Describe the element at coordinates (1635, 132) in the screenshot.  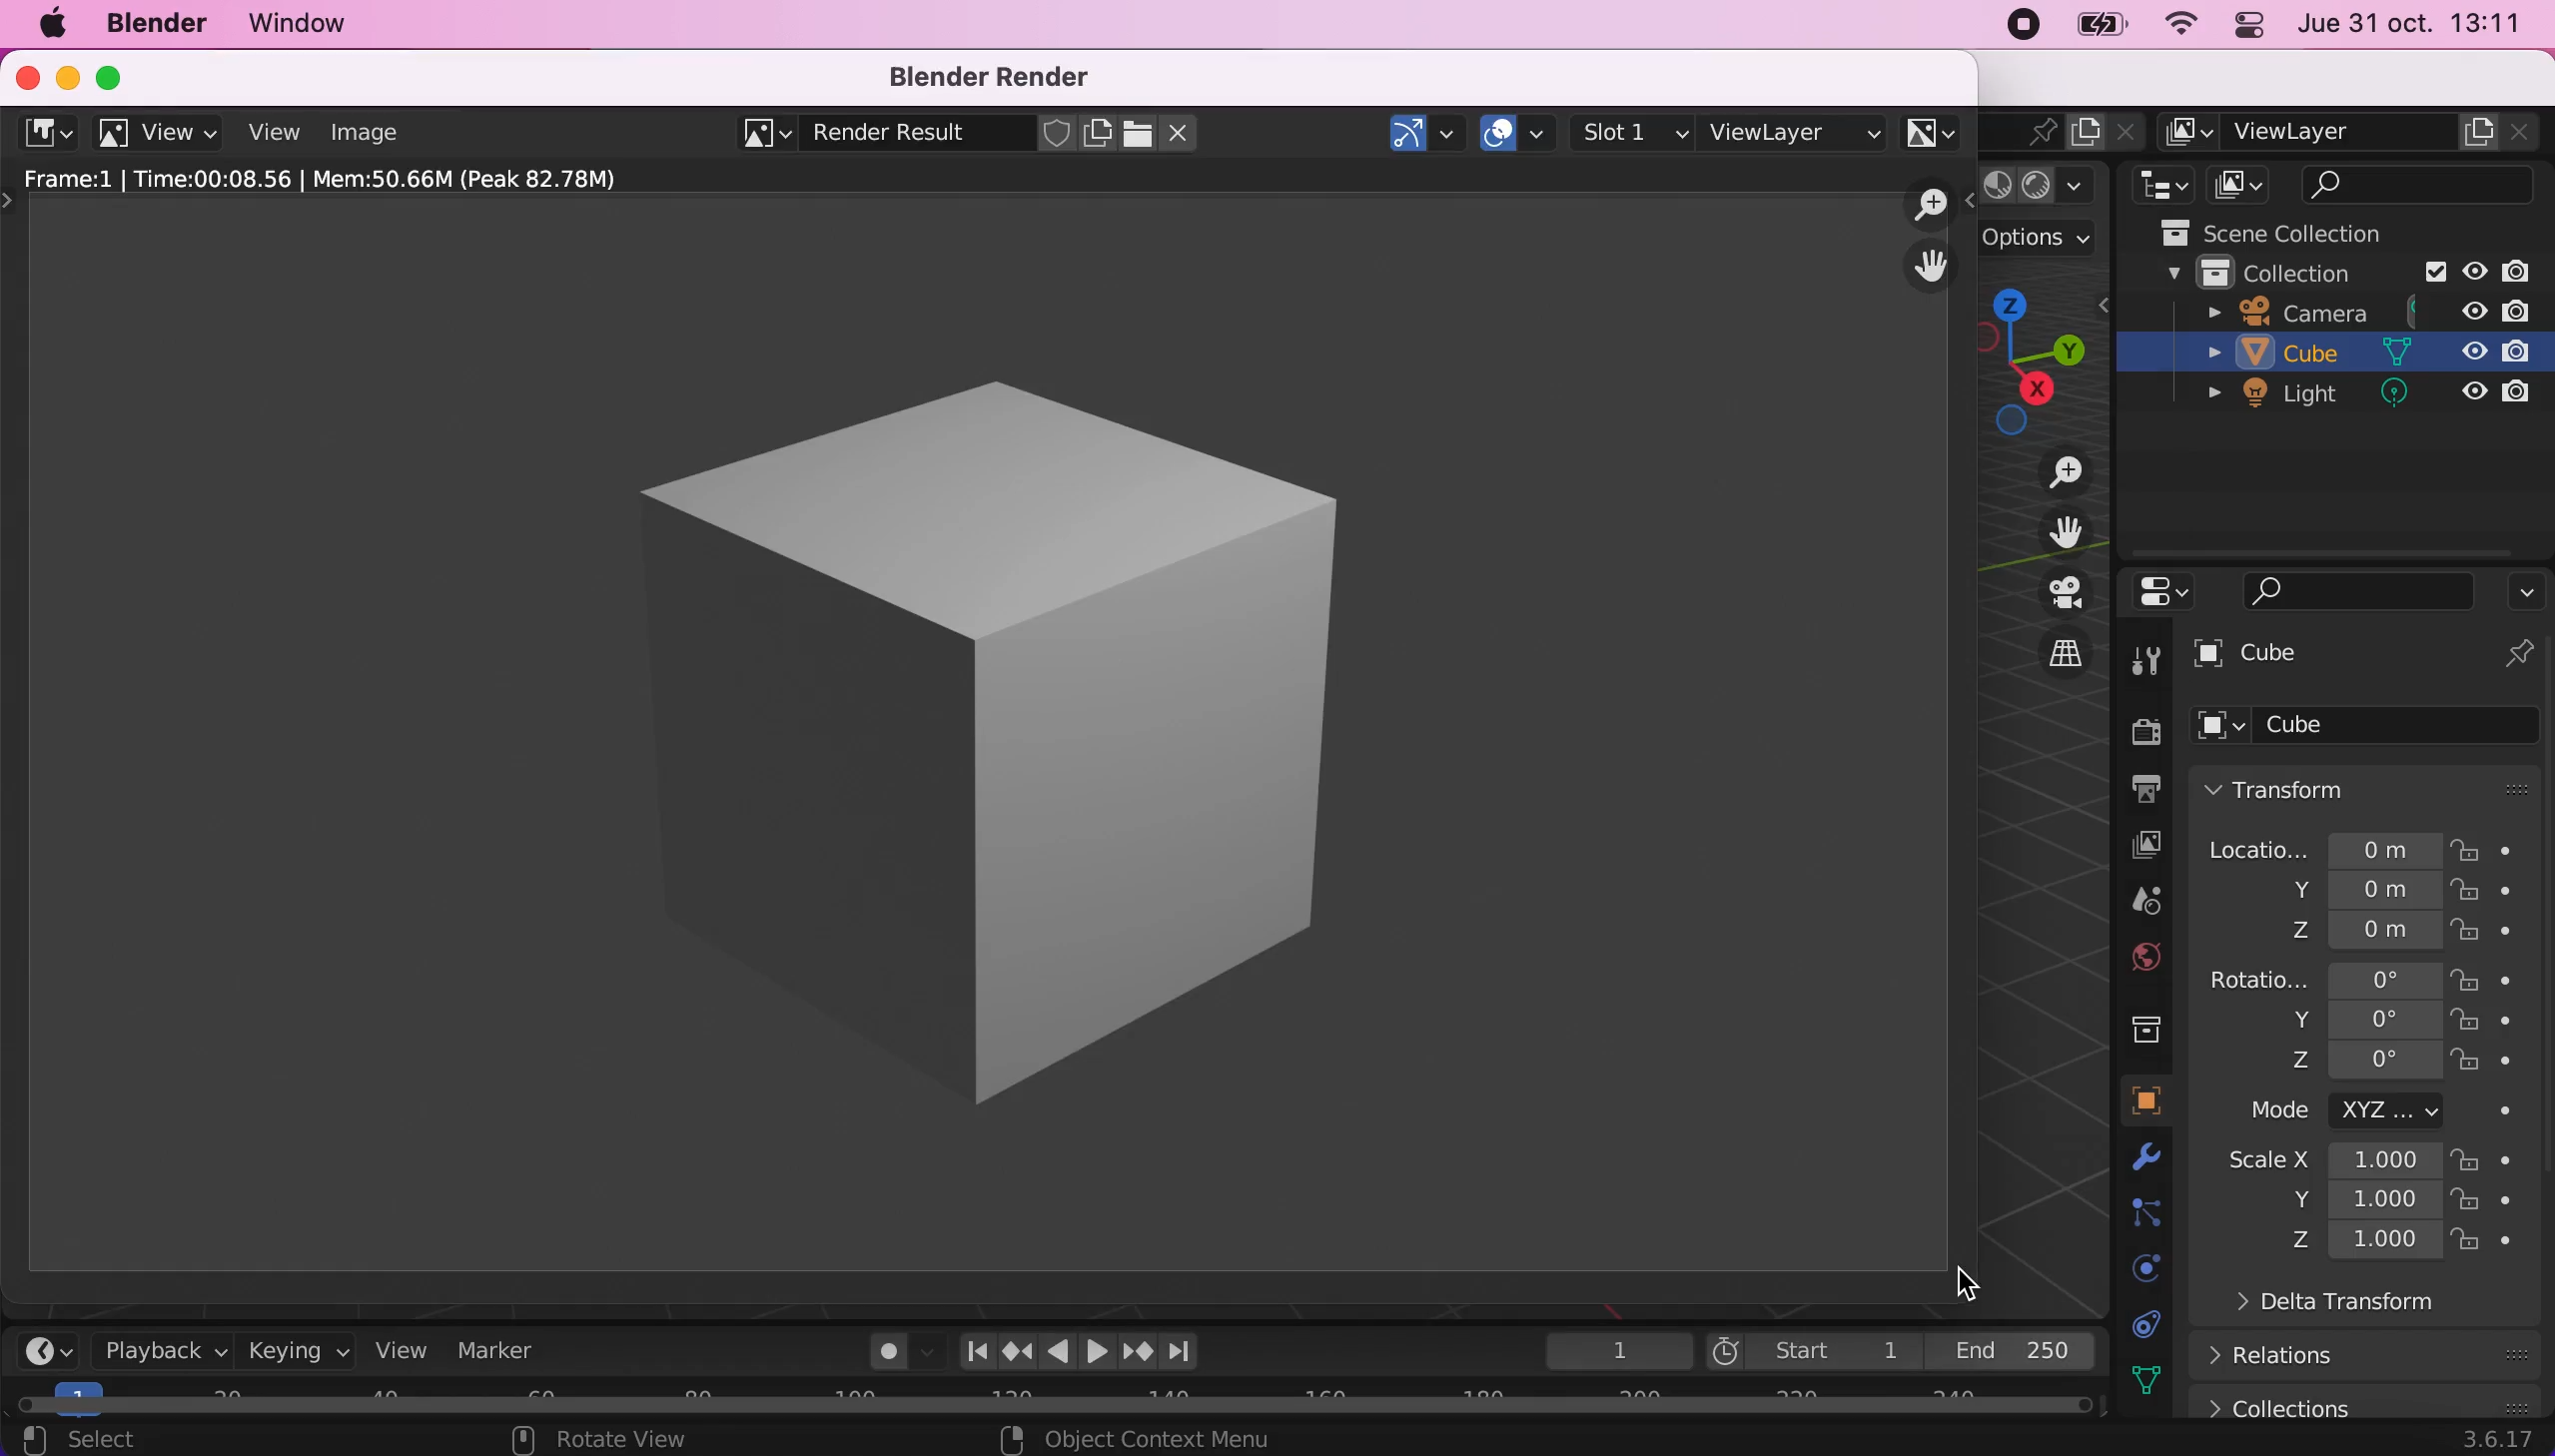
I see `slot 1` at that location.